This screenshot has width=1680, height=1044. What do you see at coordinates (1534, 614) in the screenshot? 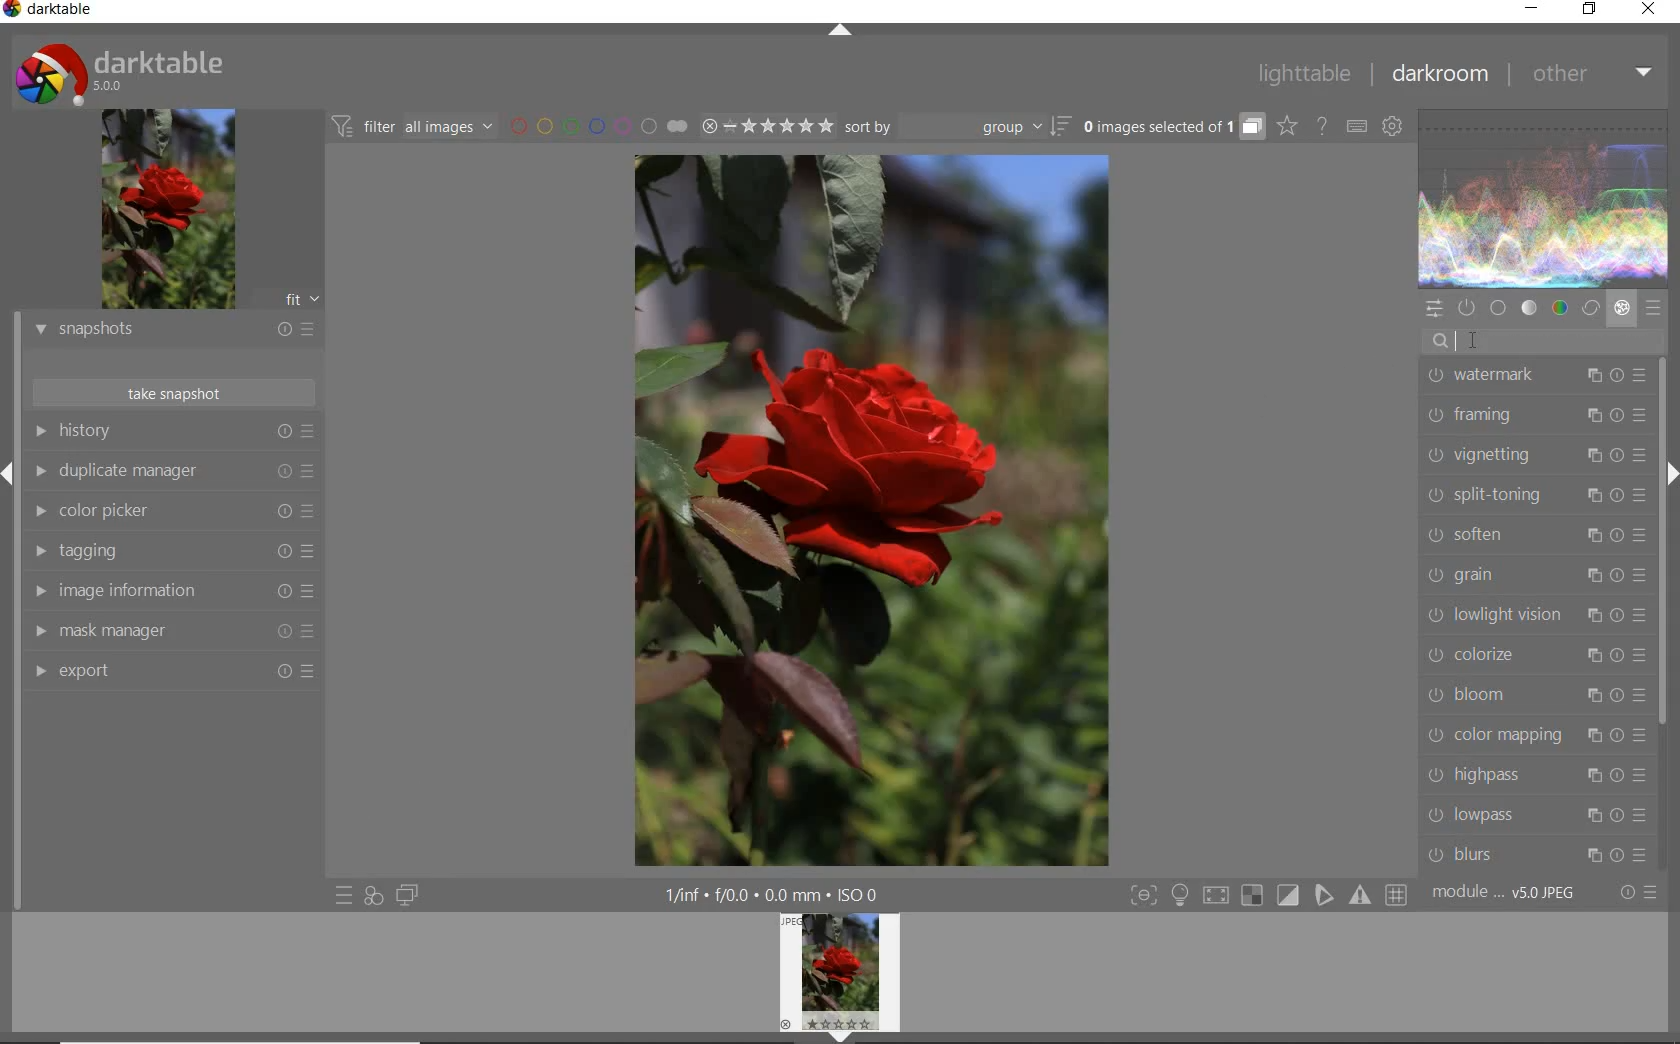
I see `lowlight vision` at bounding box center [1534, 614].